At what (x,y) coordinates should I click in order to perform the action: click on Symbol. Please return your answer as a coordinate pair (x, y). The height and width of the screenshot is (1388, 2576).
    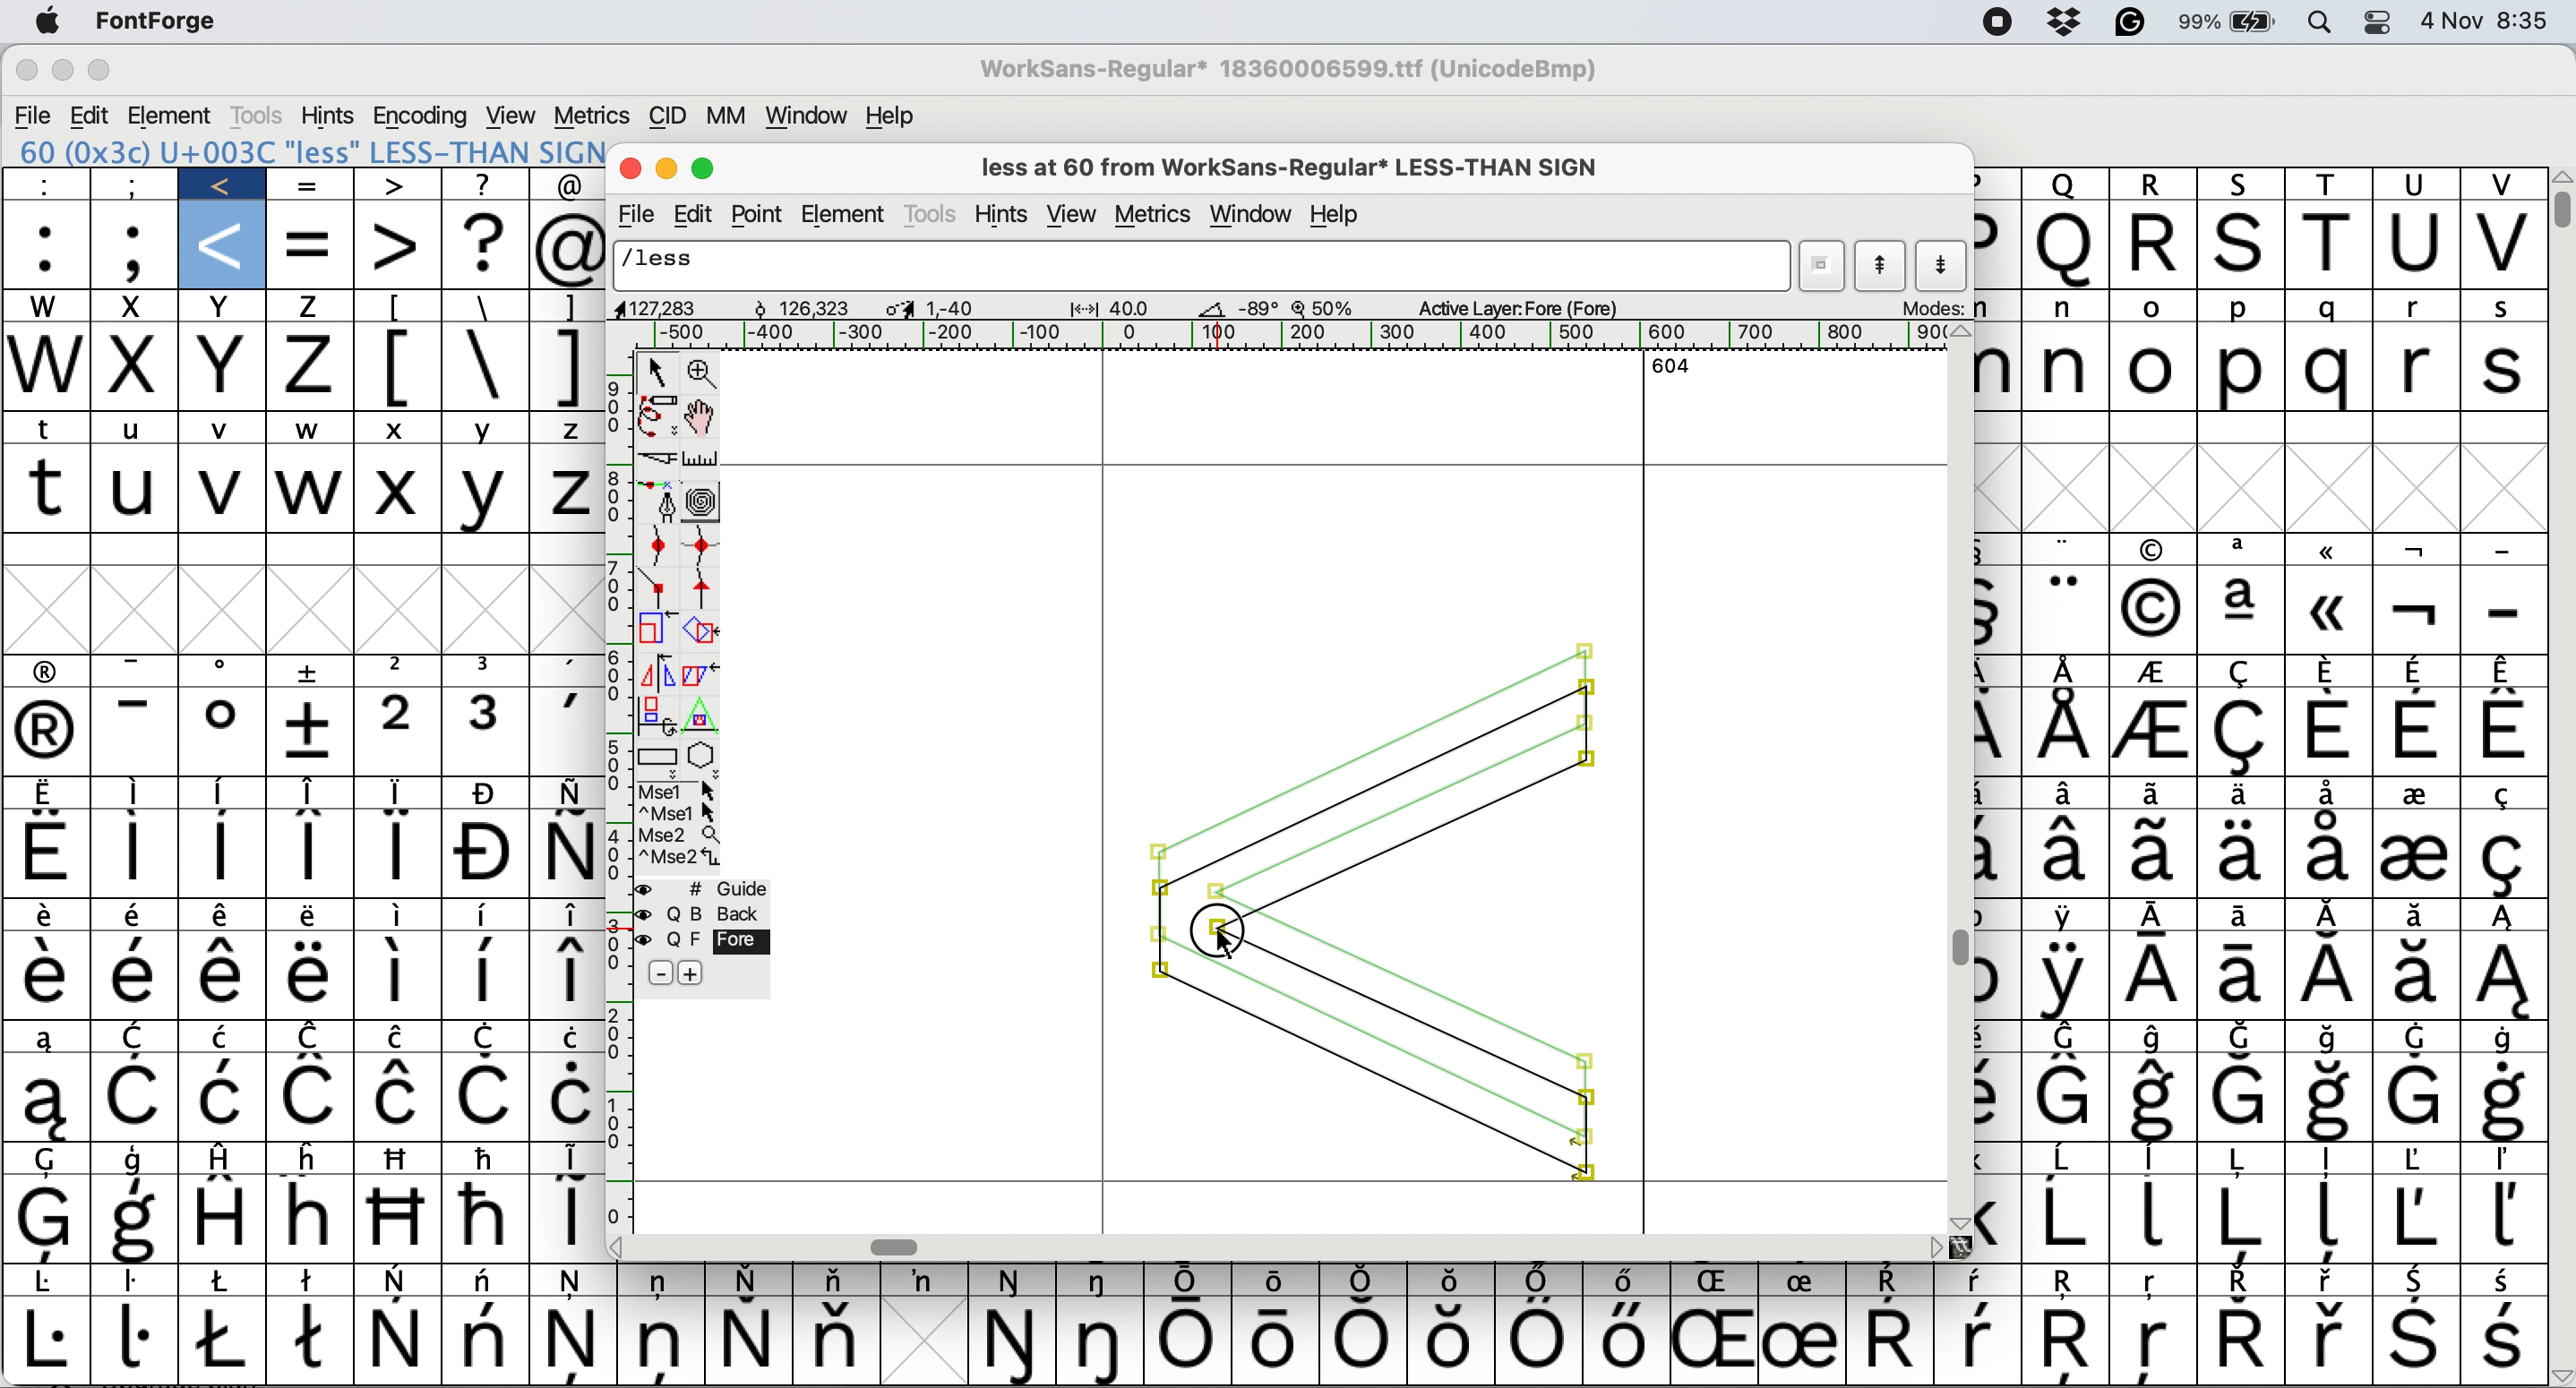
    Looking at the image, I should click on (2329, 548).